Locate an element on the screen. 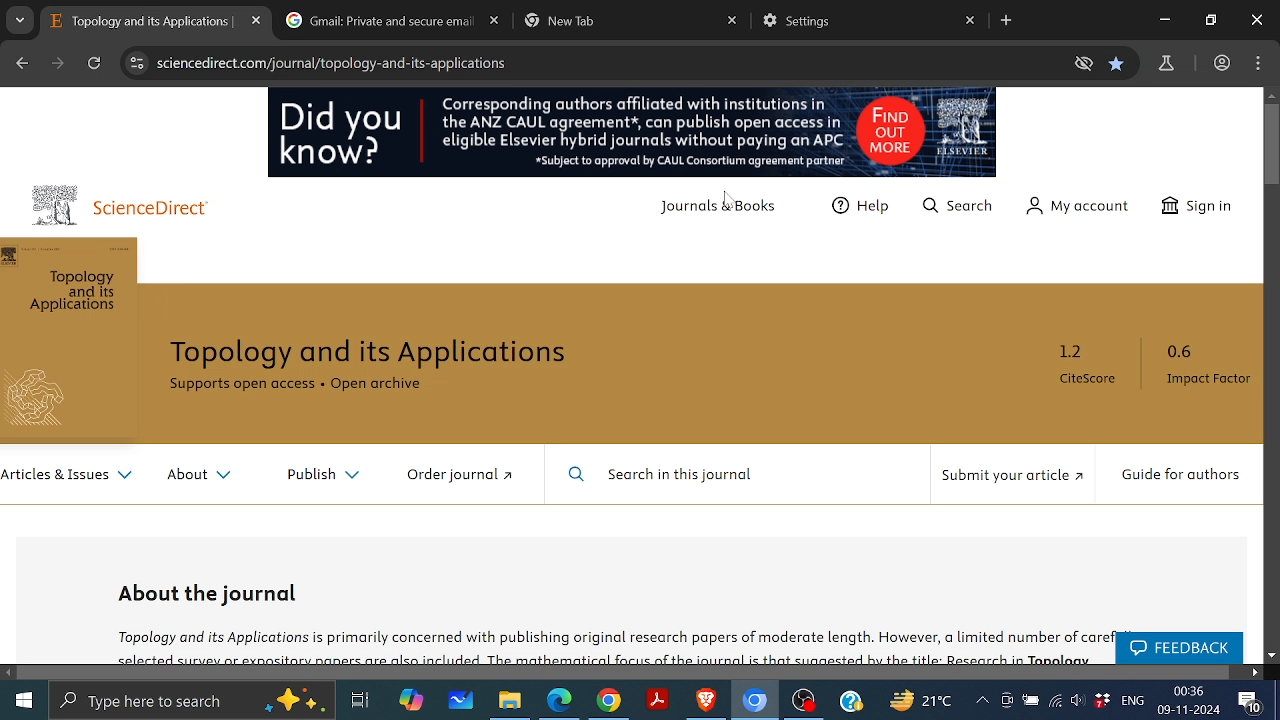  Search in this journal is located at coordinates (664, 474).